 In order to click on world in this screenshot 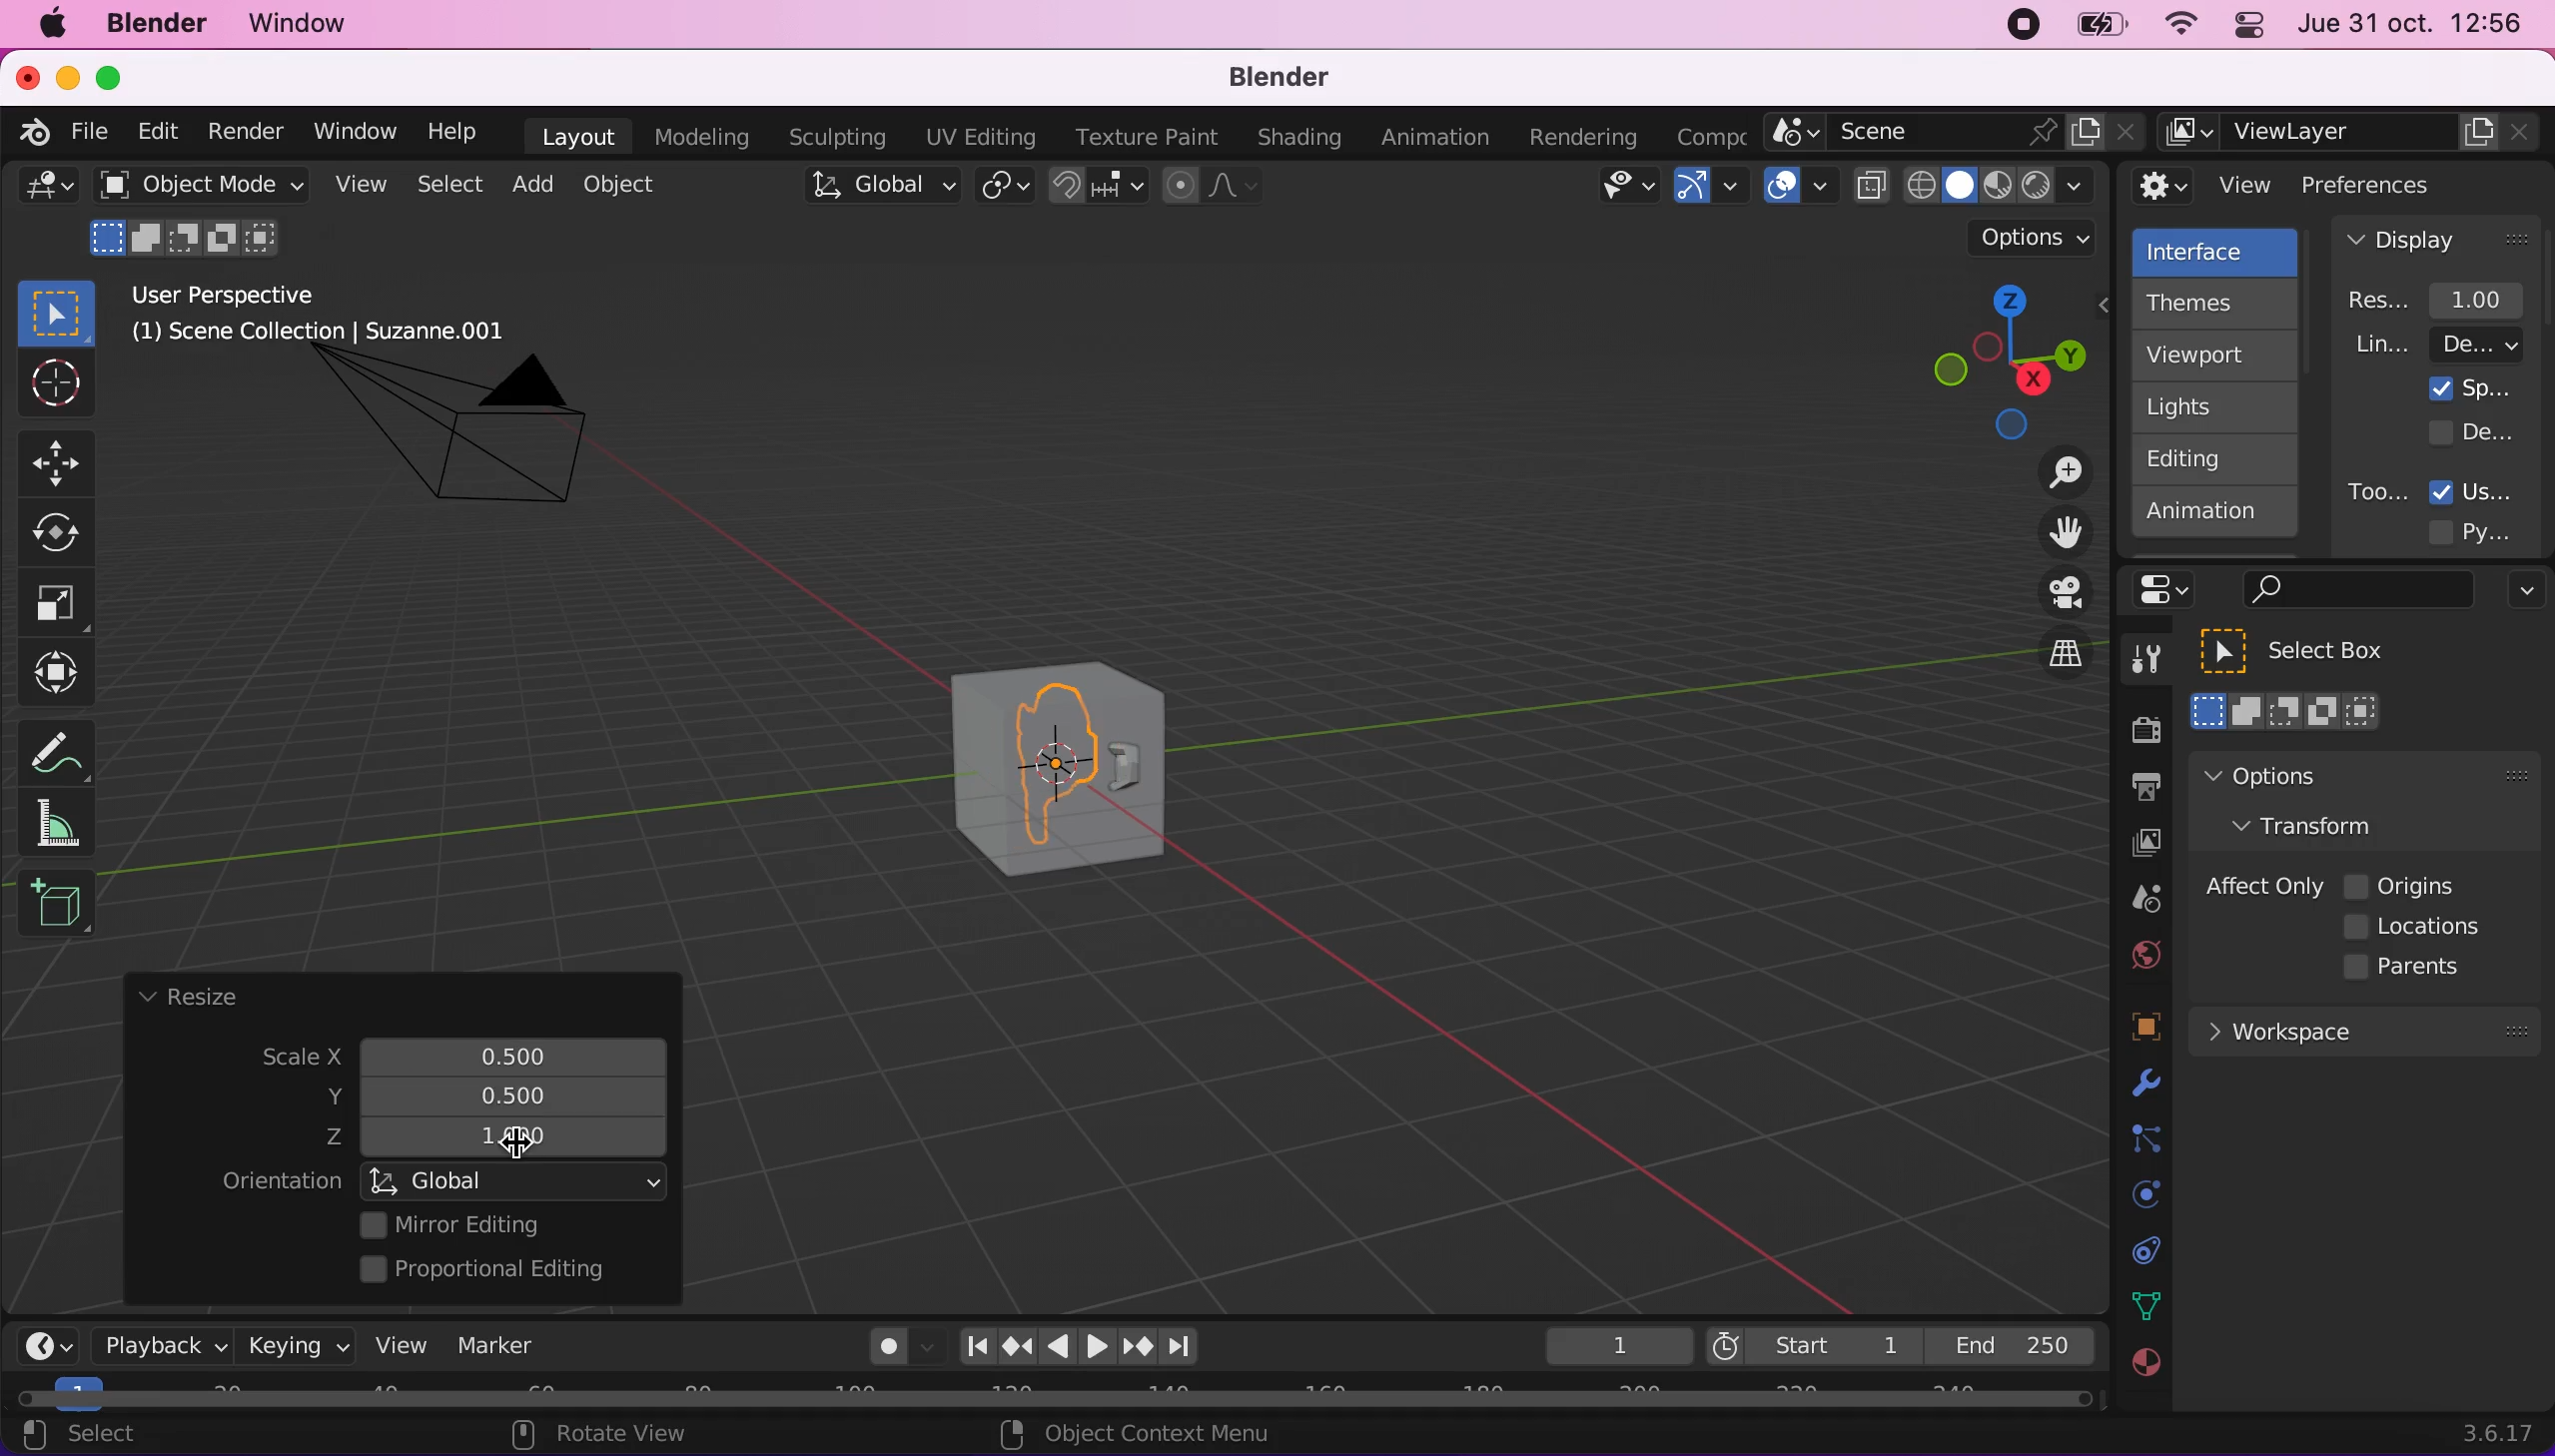, I will do `click(2140, 952)`.